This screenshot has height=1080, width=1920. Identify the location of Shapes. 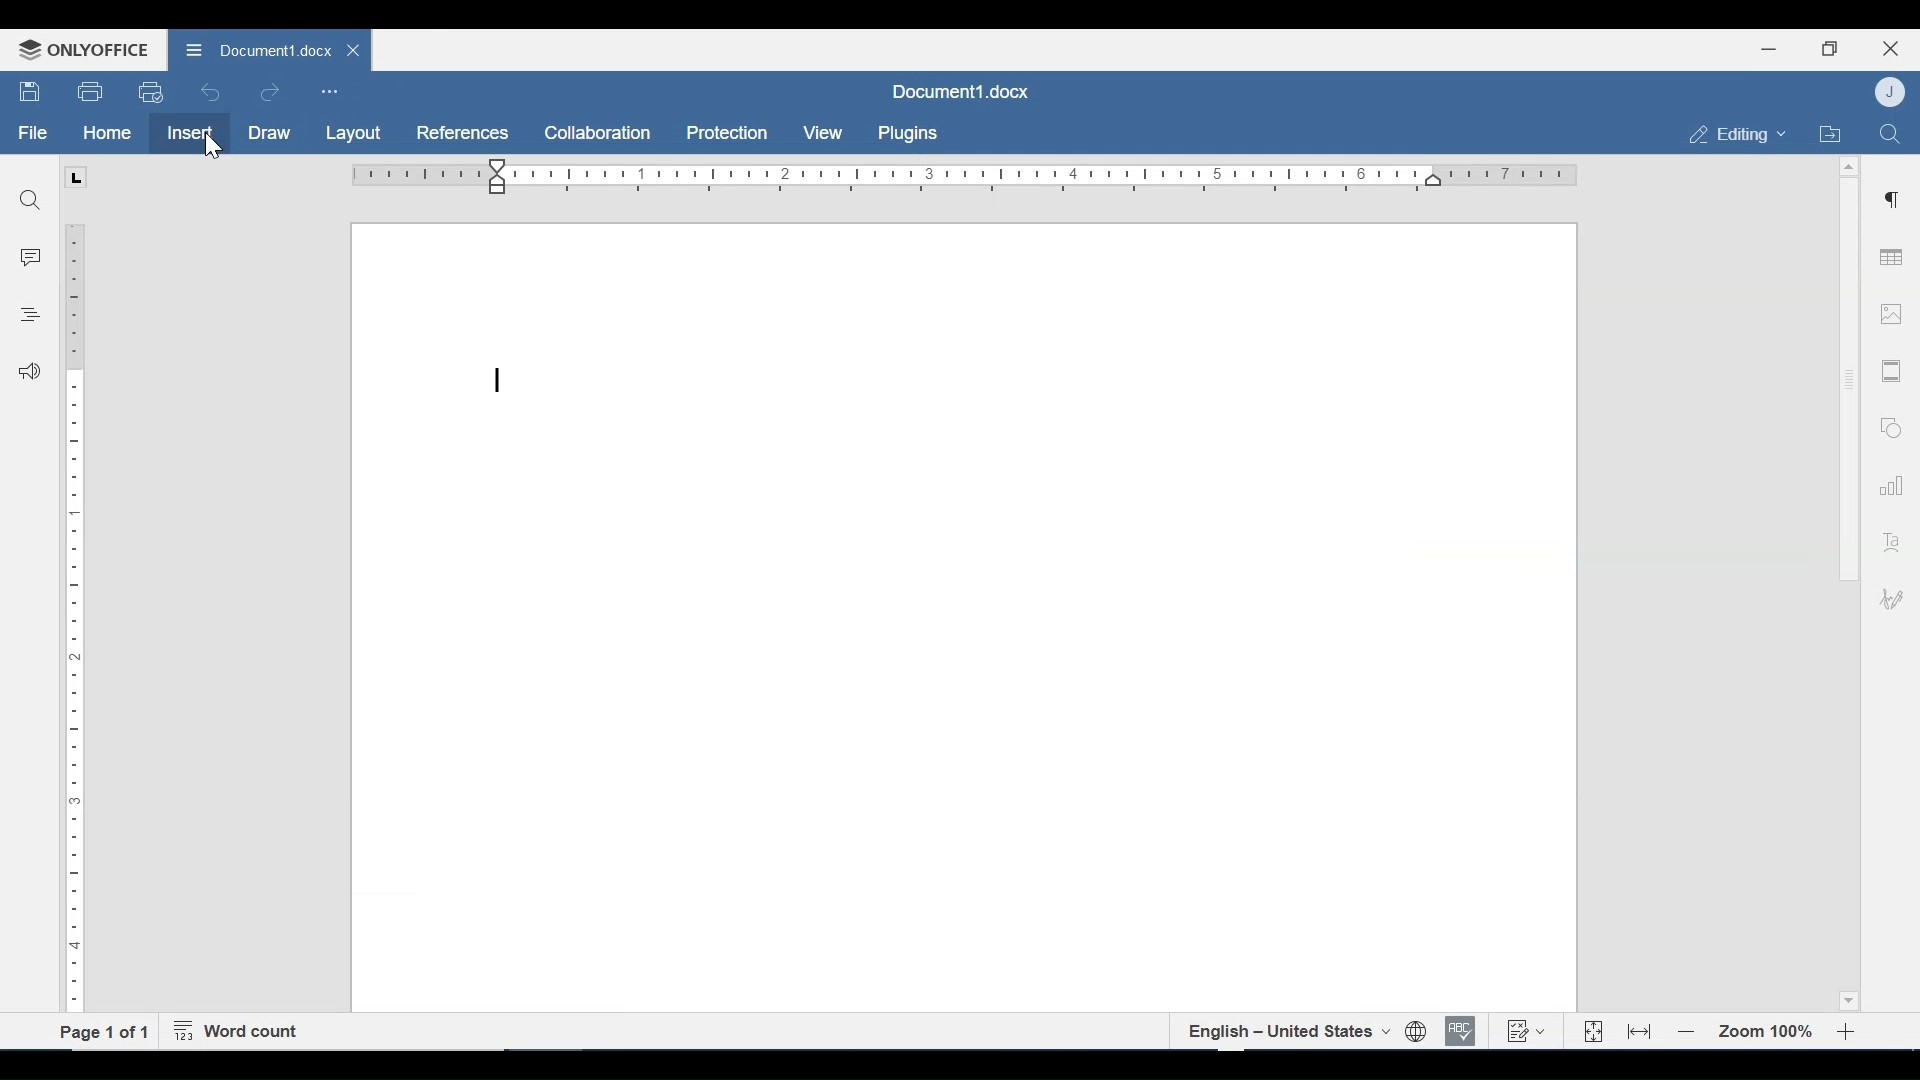
(1888, 425).